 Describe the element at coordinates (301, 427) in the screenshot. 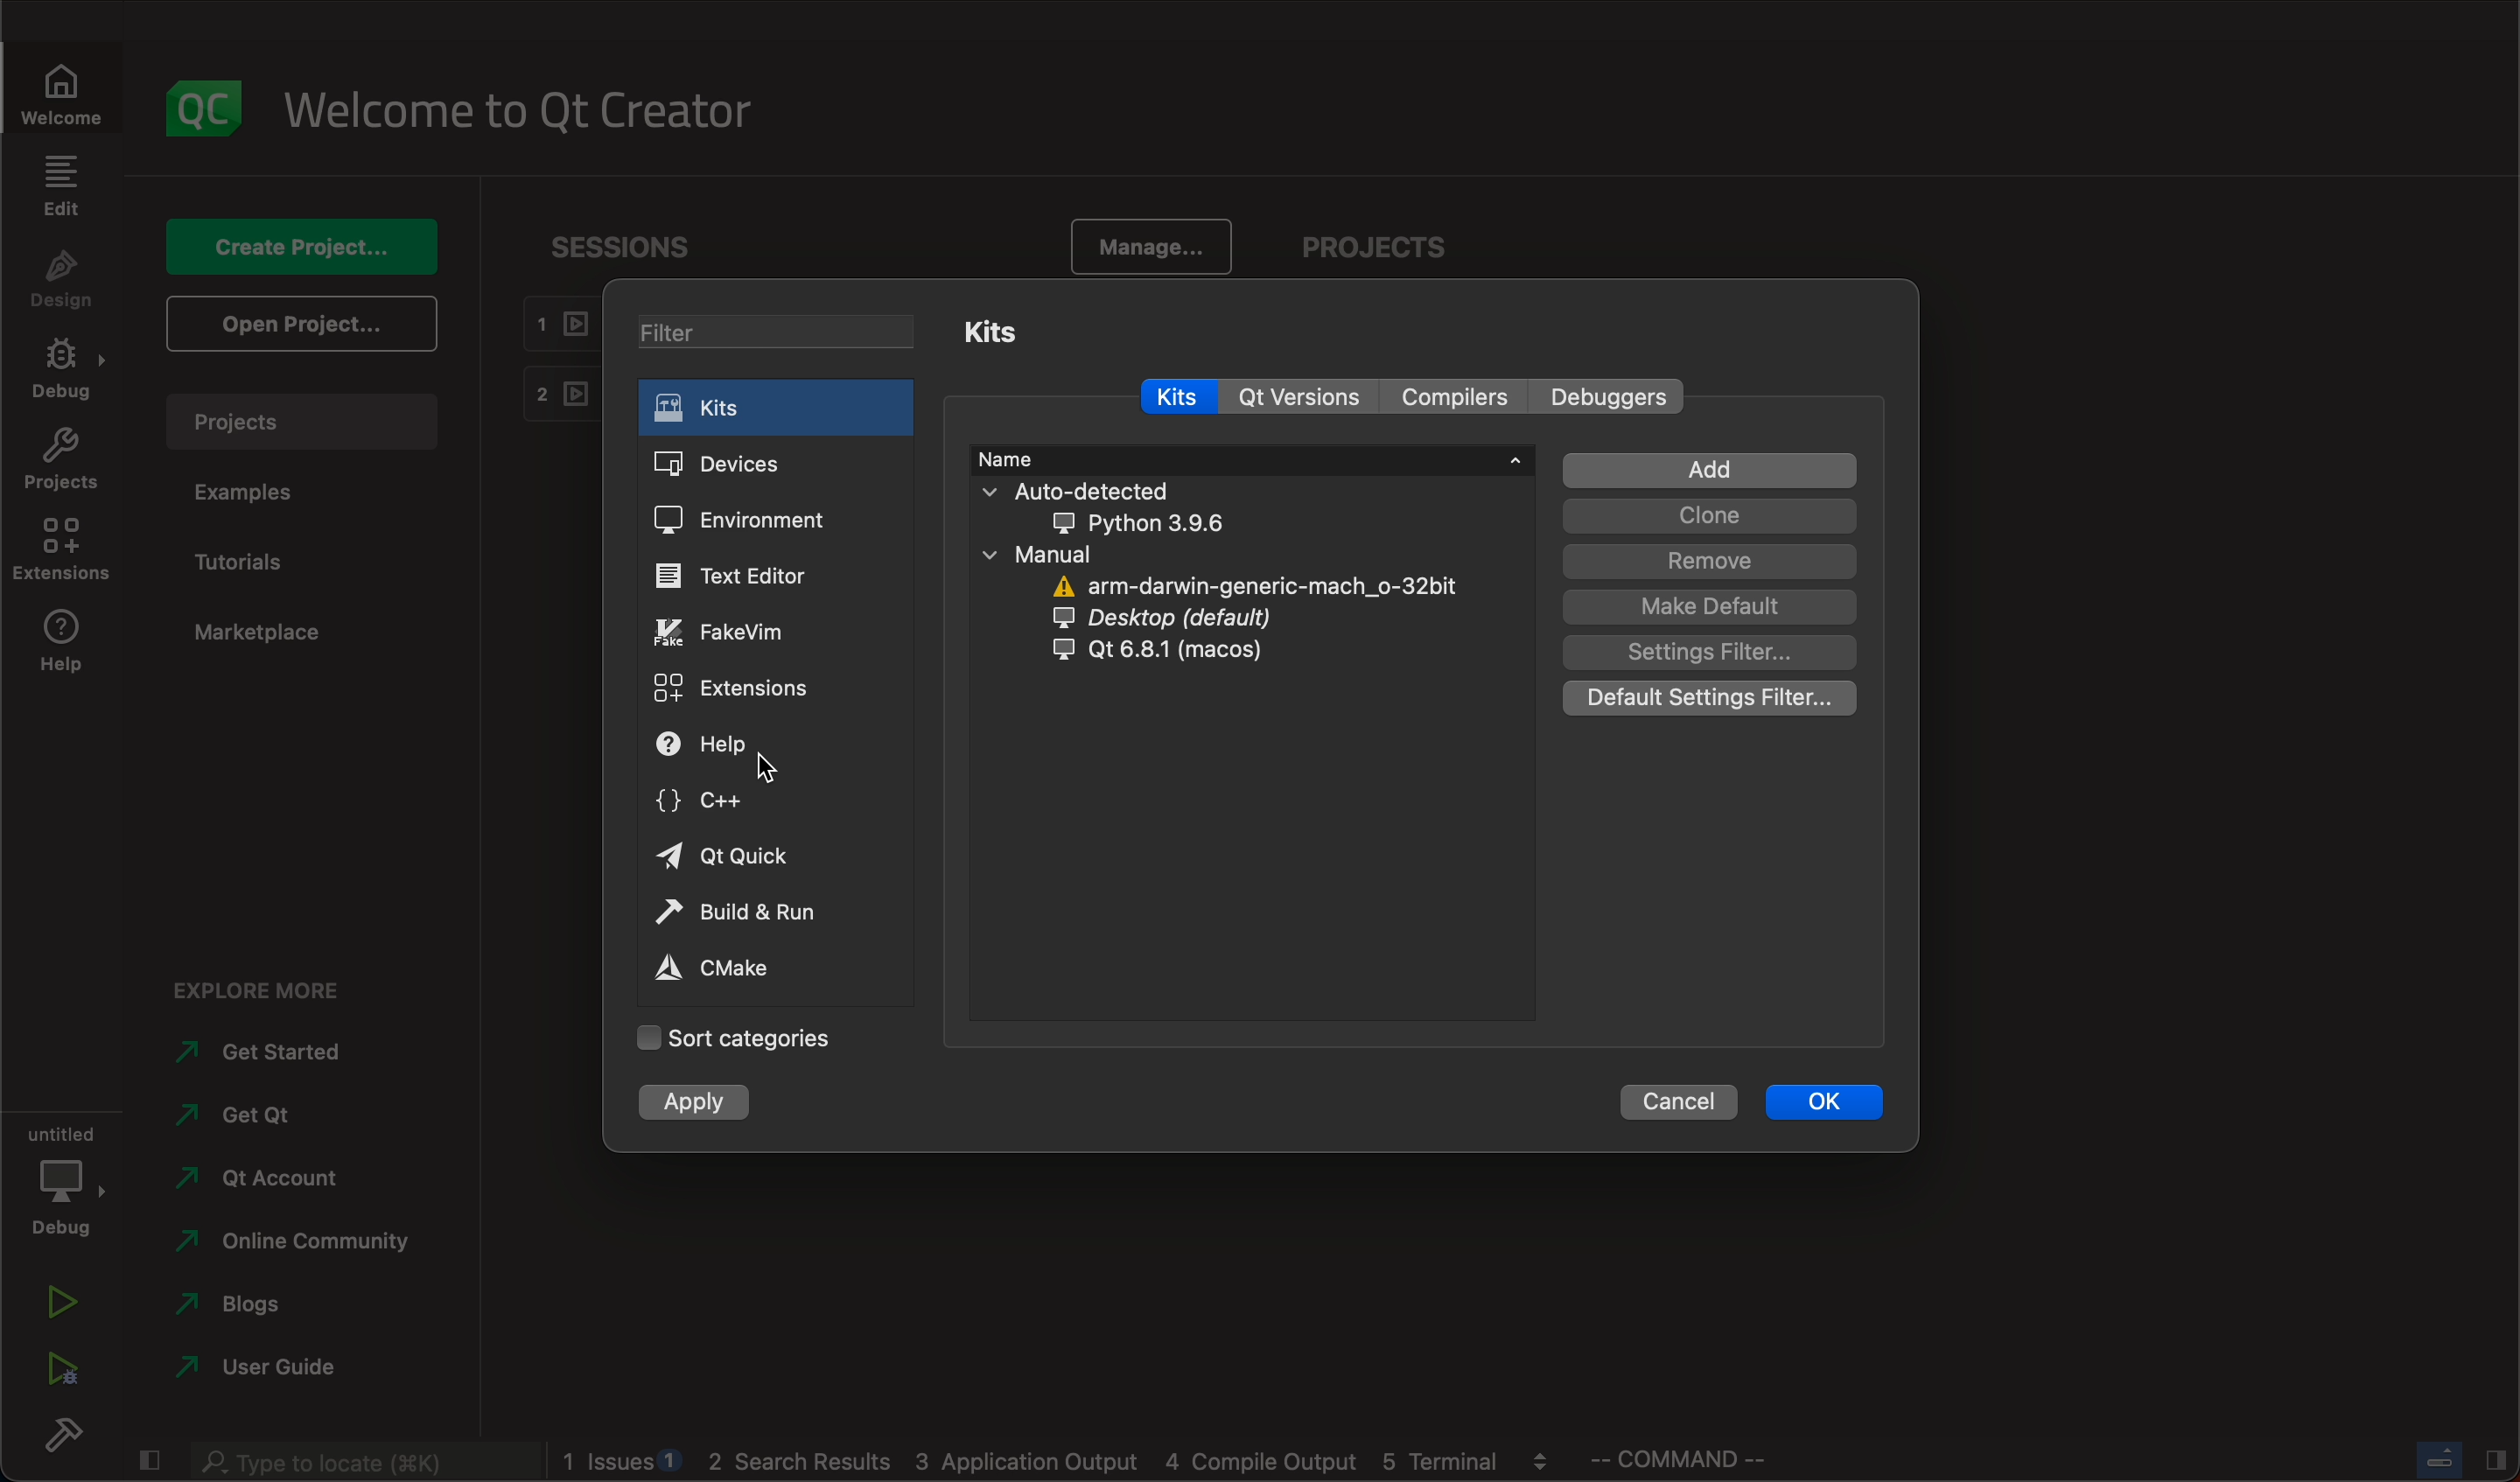

I see `projects` at that location.